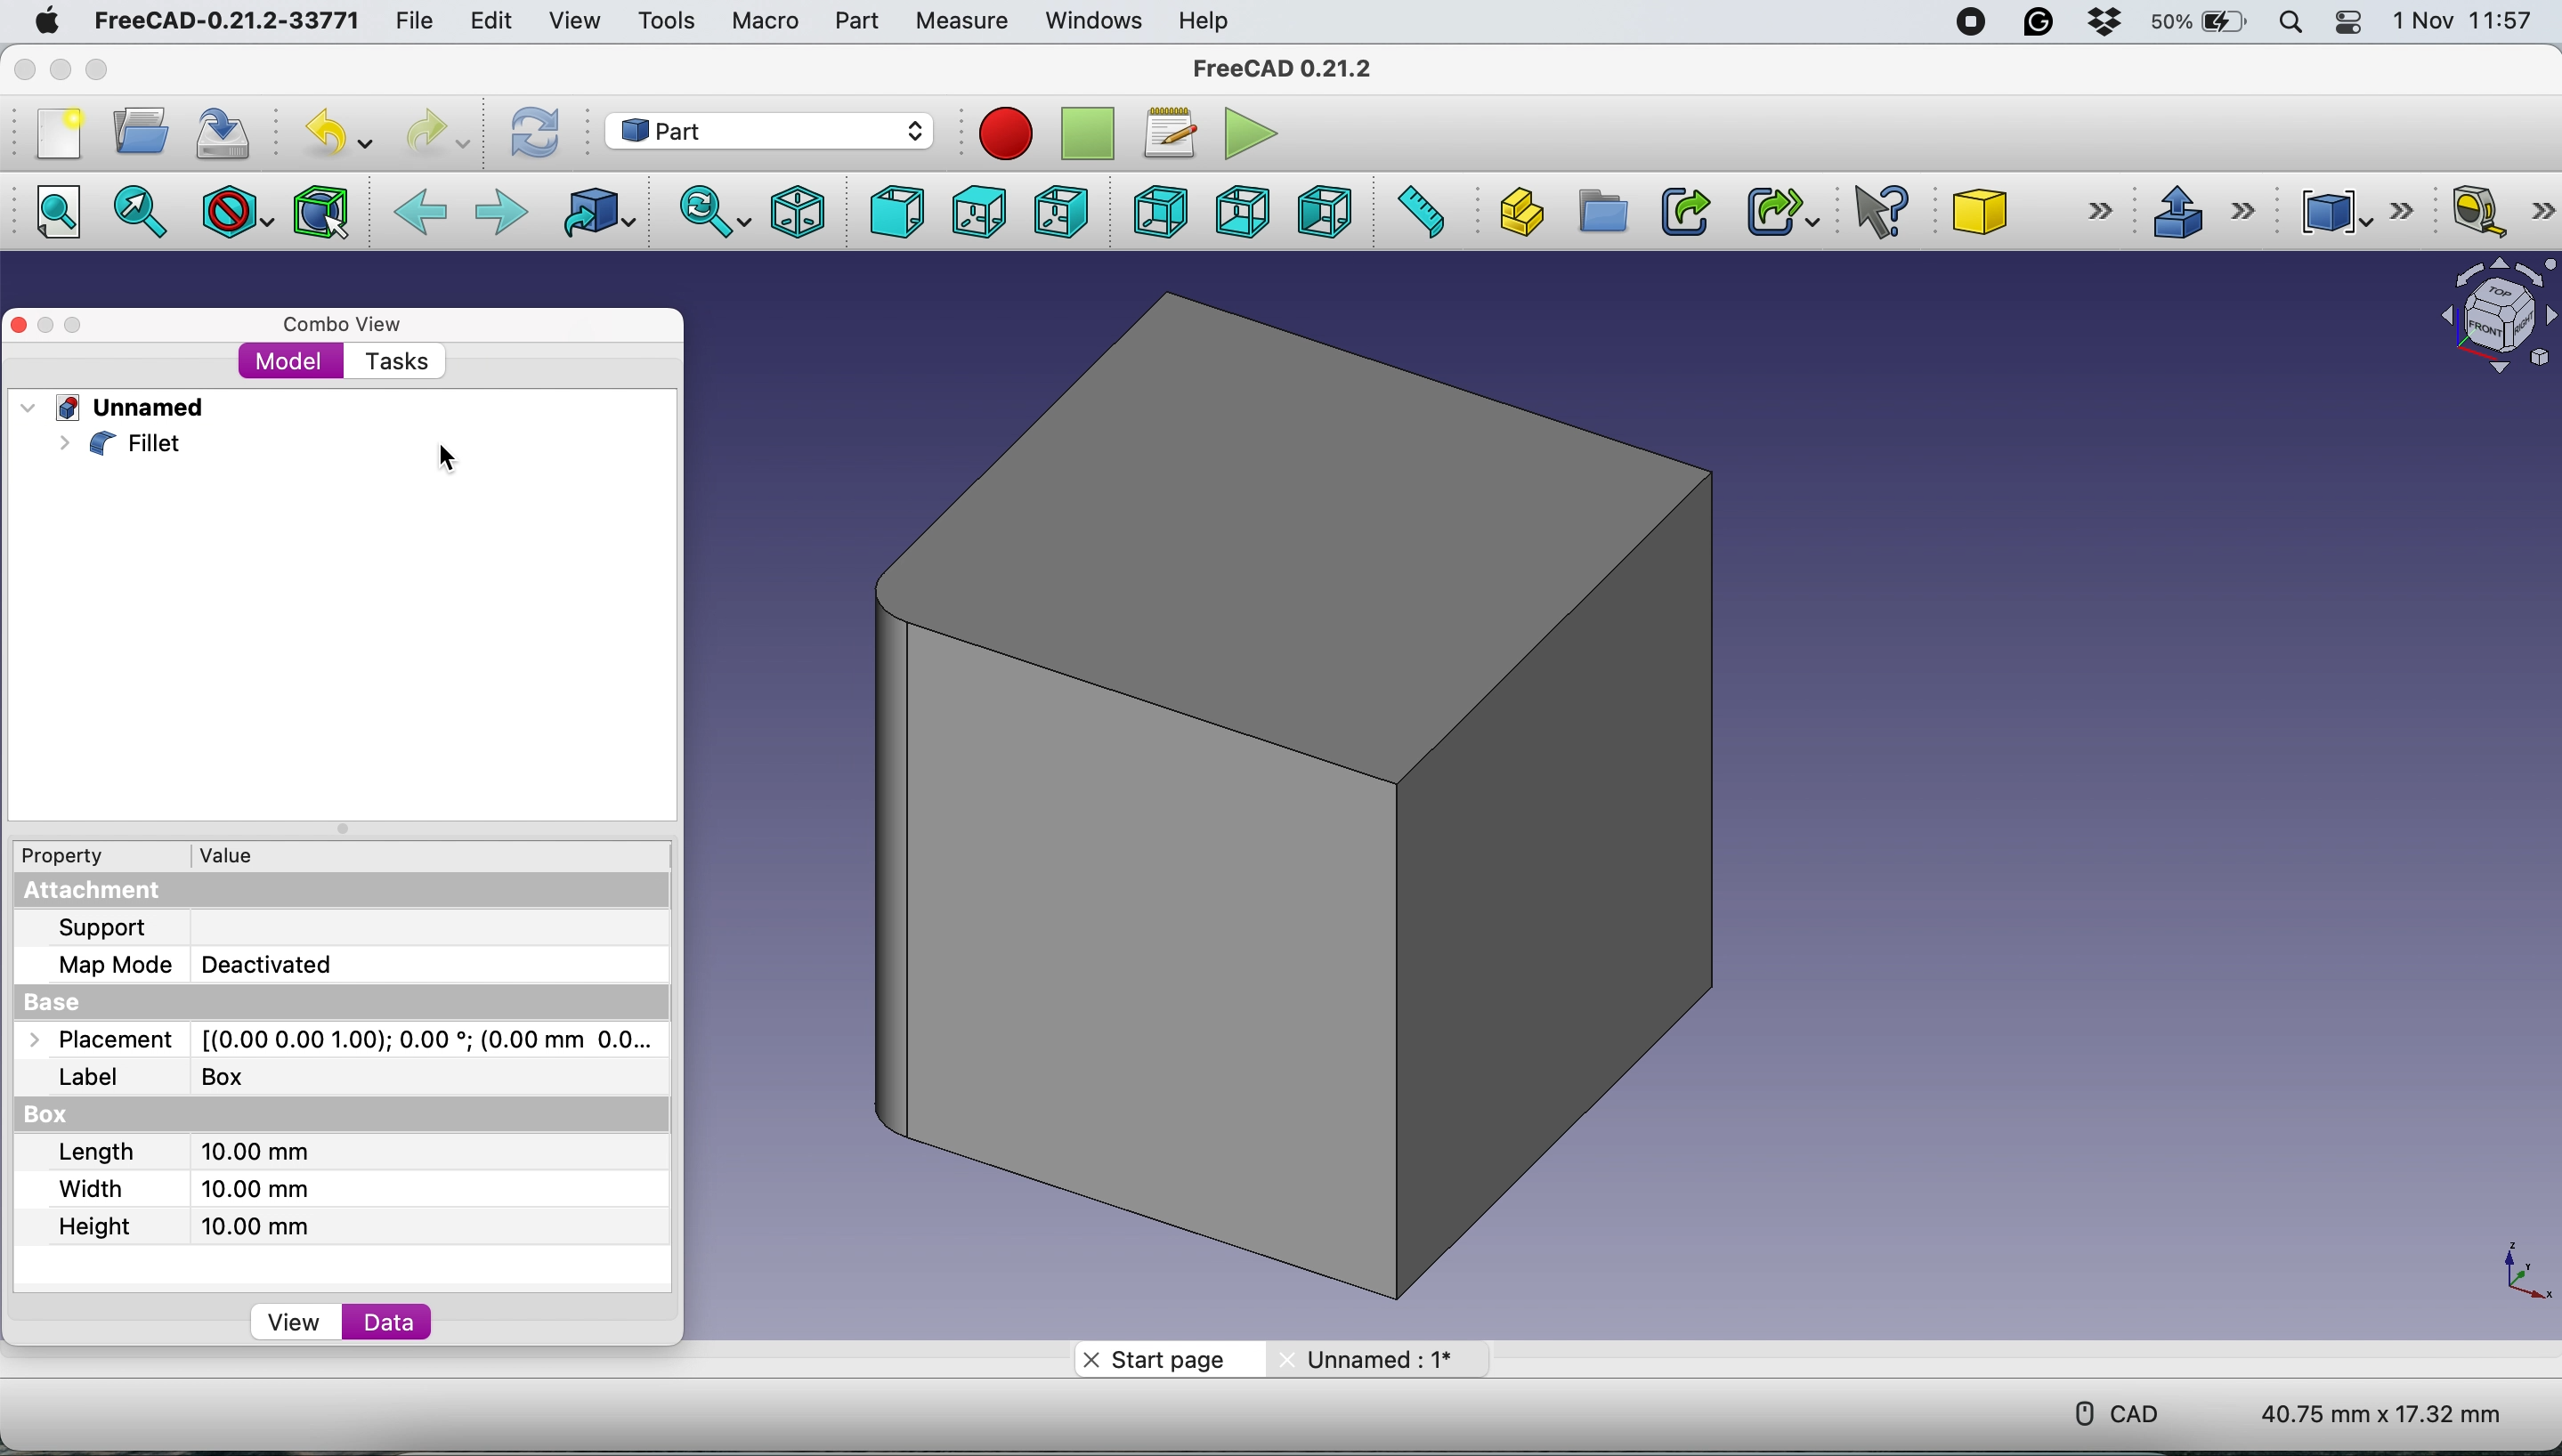  I want to click on view, so click(575, 21).